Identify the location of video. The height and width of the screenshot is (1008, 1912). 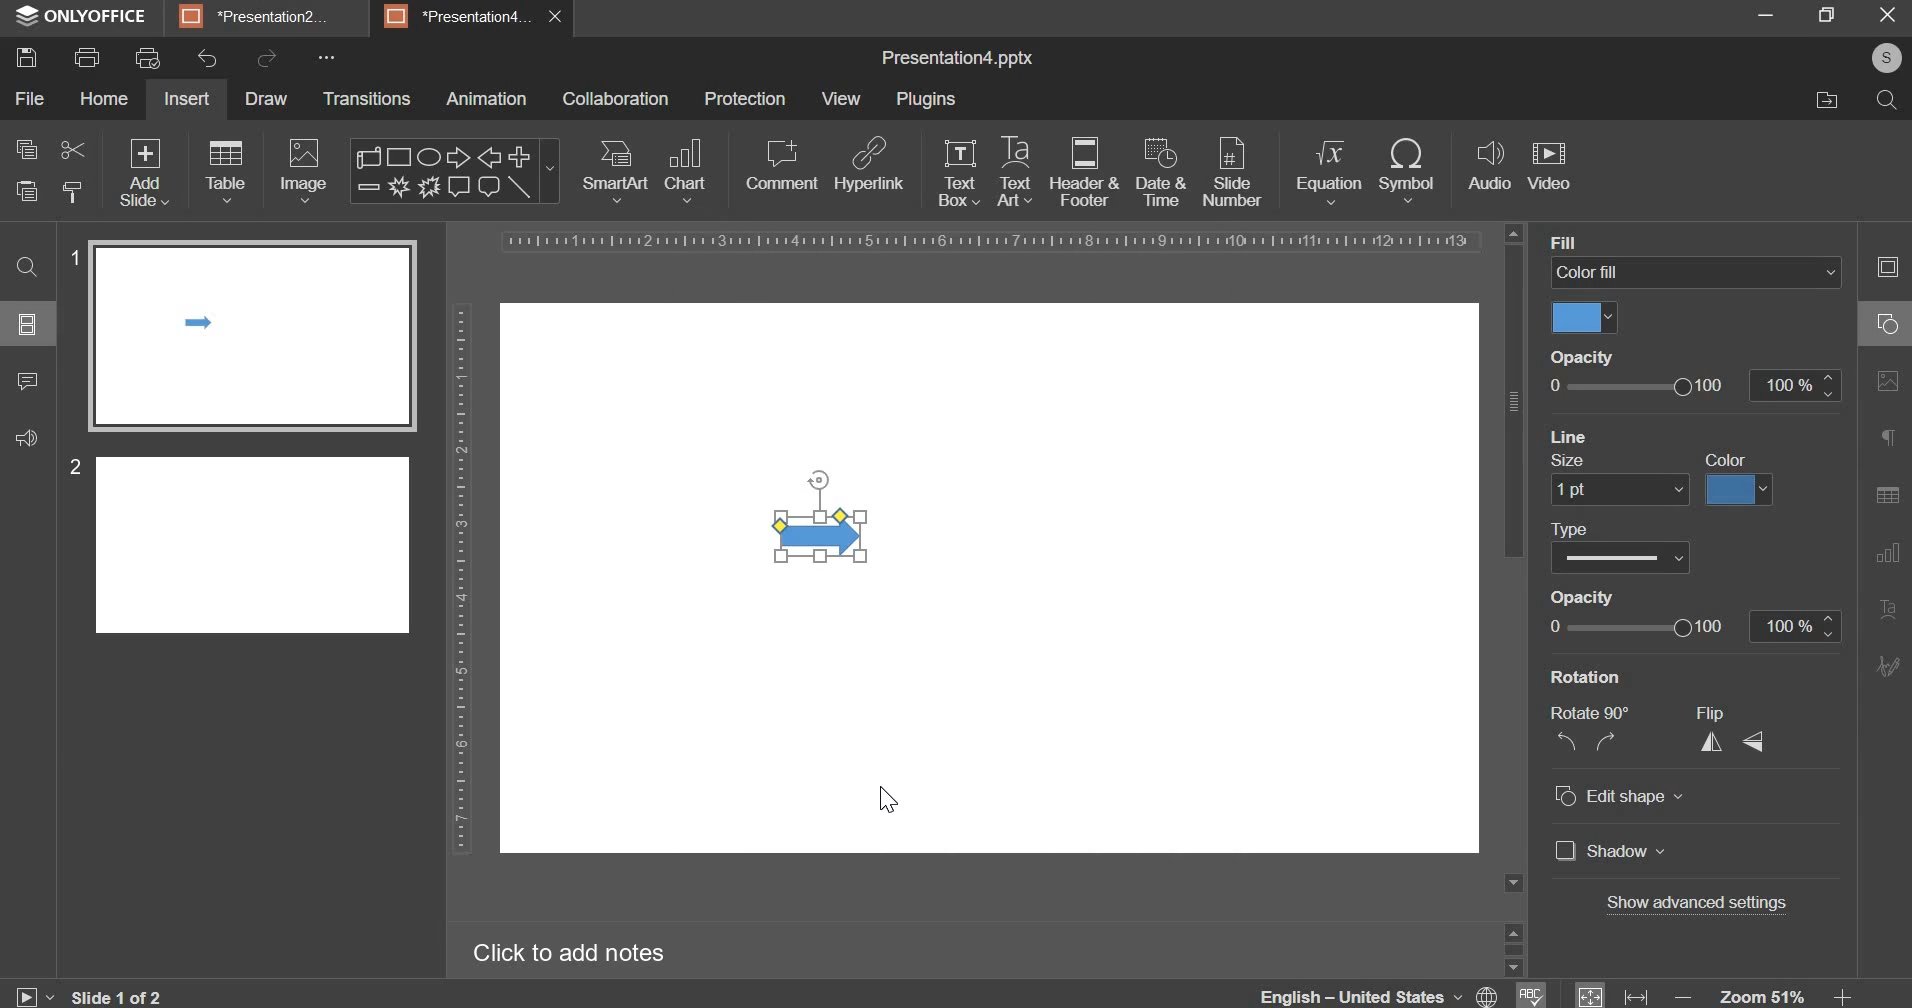
(1549, 164).